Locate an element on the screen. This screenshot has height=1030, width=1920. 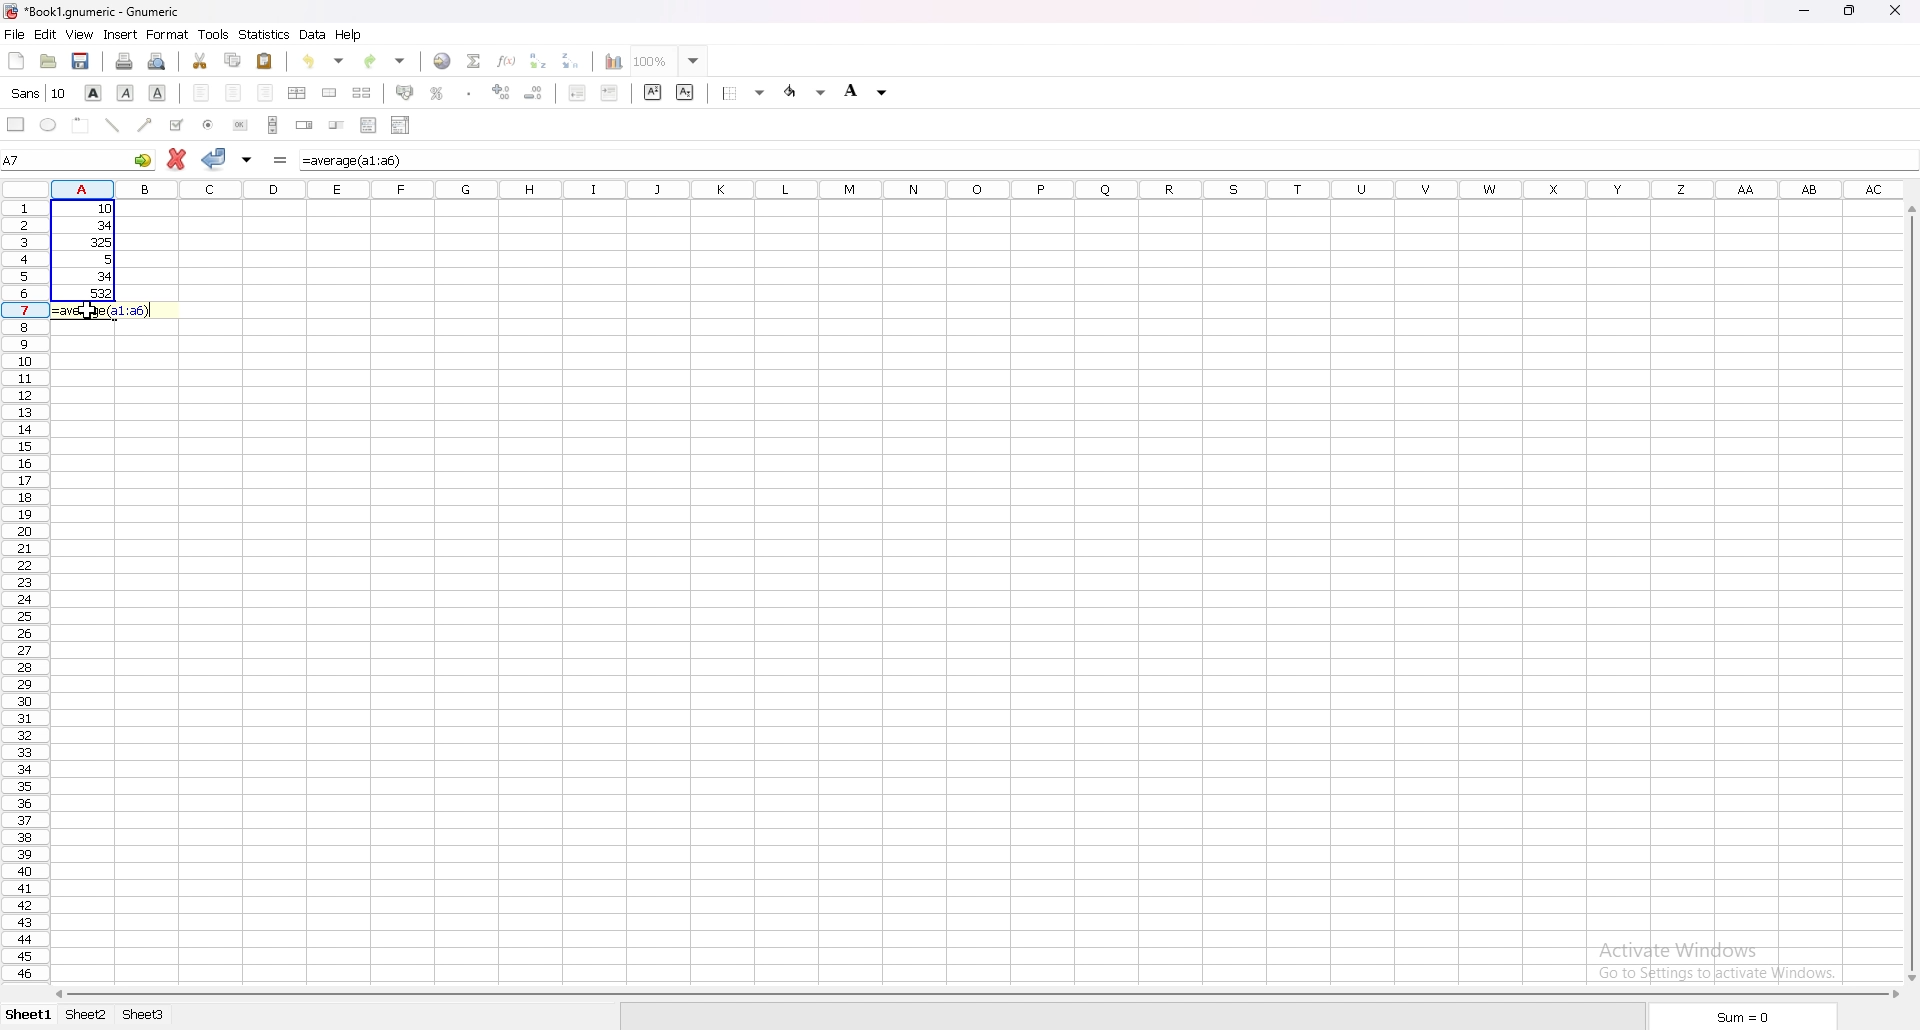
532 is located at coordinates (92, 294).